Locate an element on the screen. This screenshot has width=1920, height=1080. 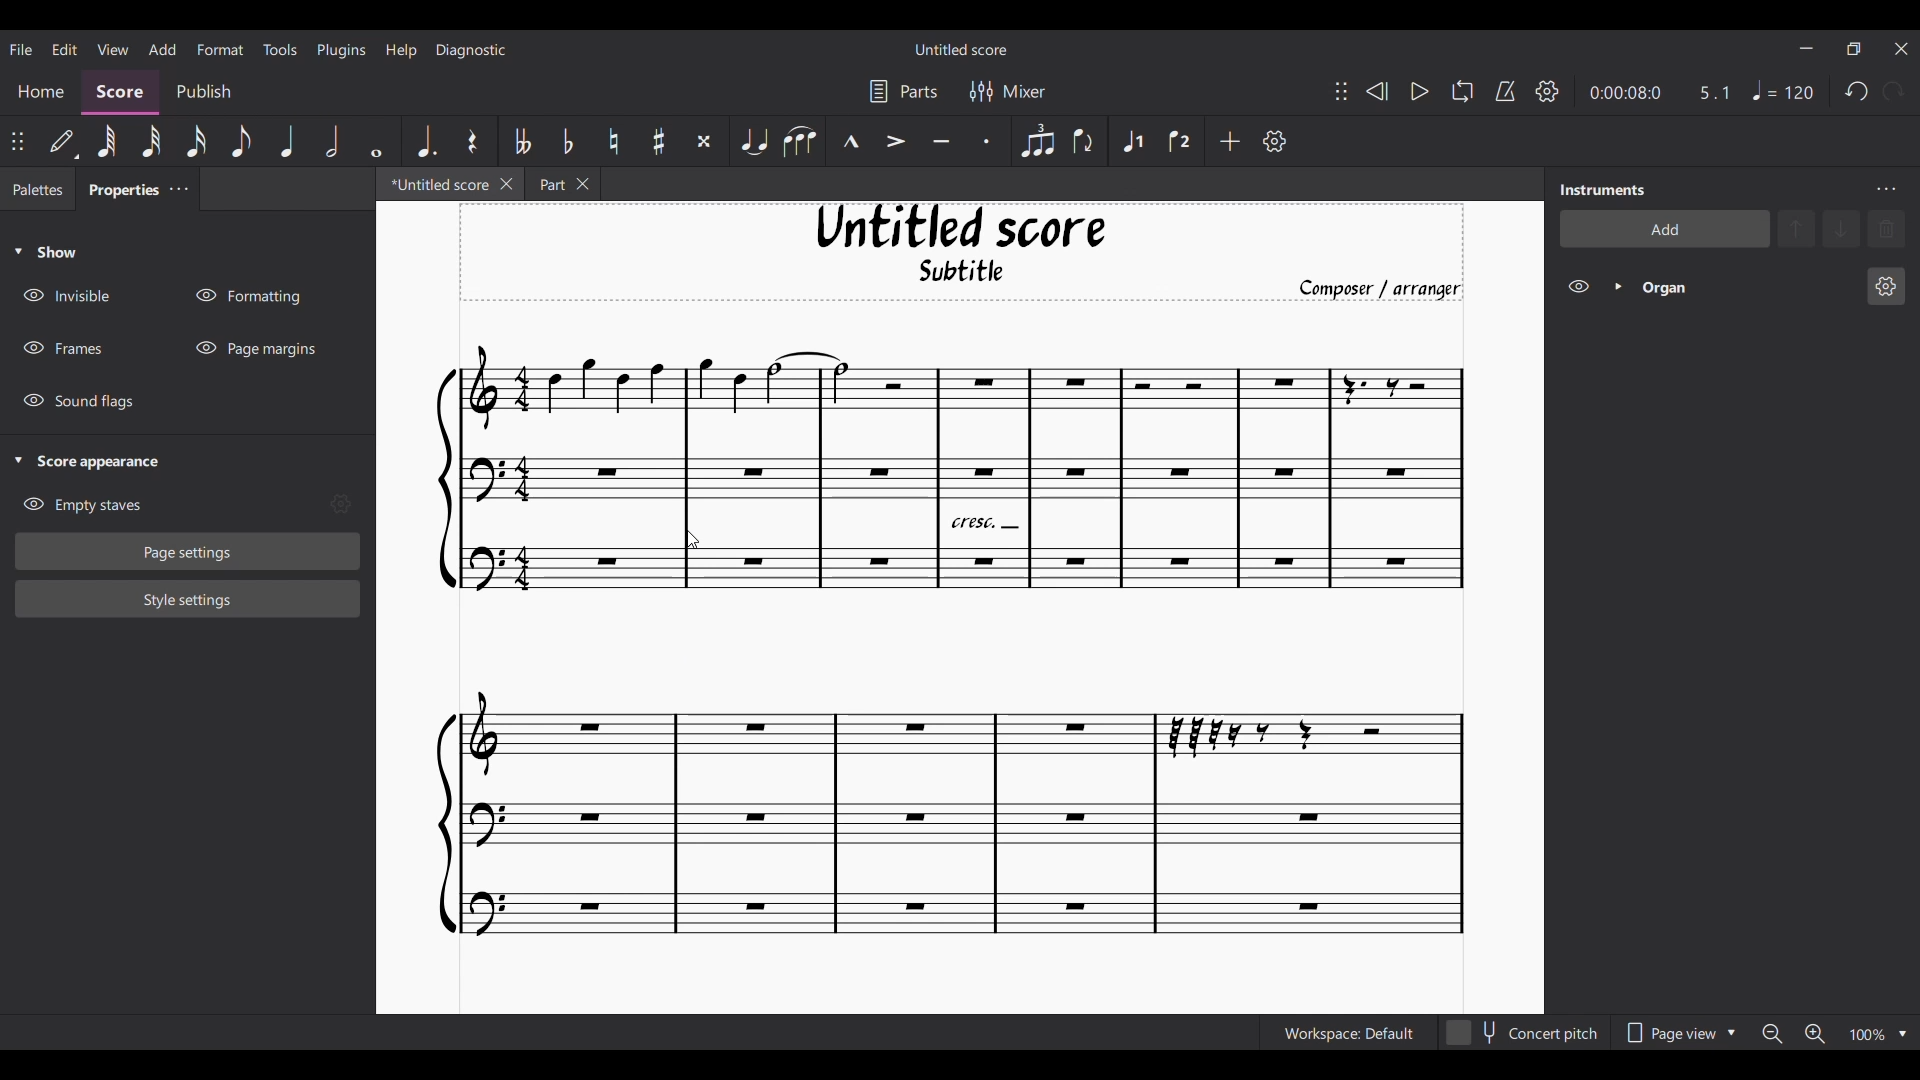
Whole note is located at coordinates (378, 140).